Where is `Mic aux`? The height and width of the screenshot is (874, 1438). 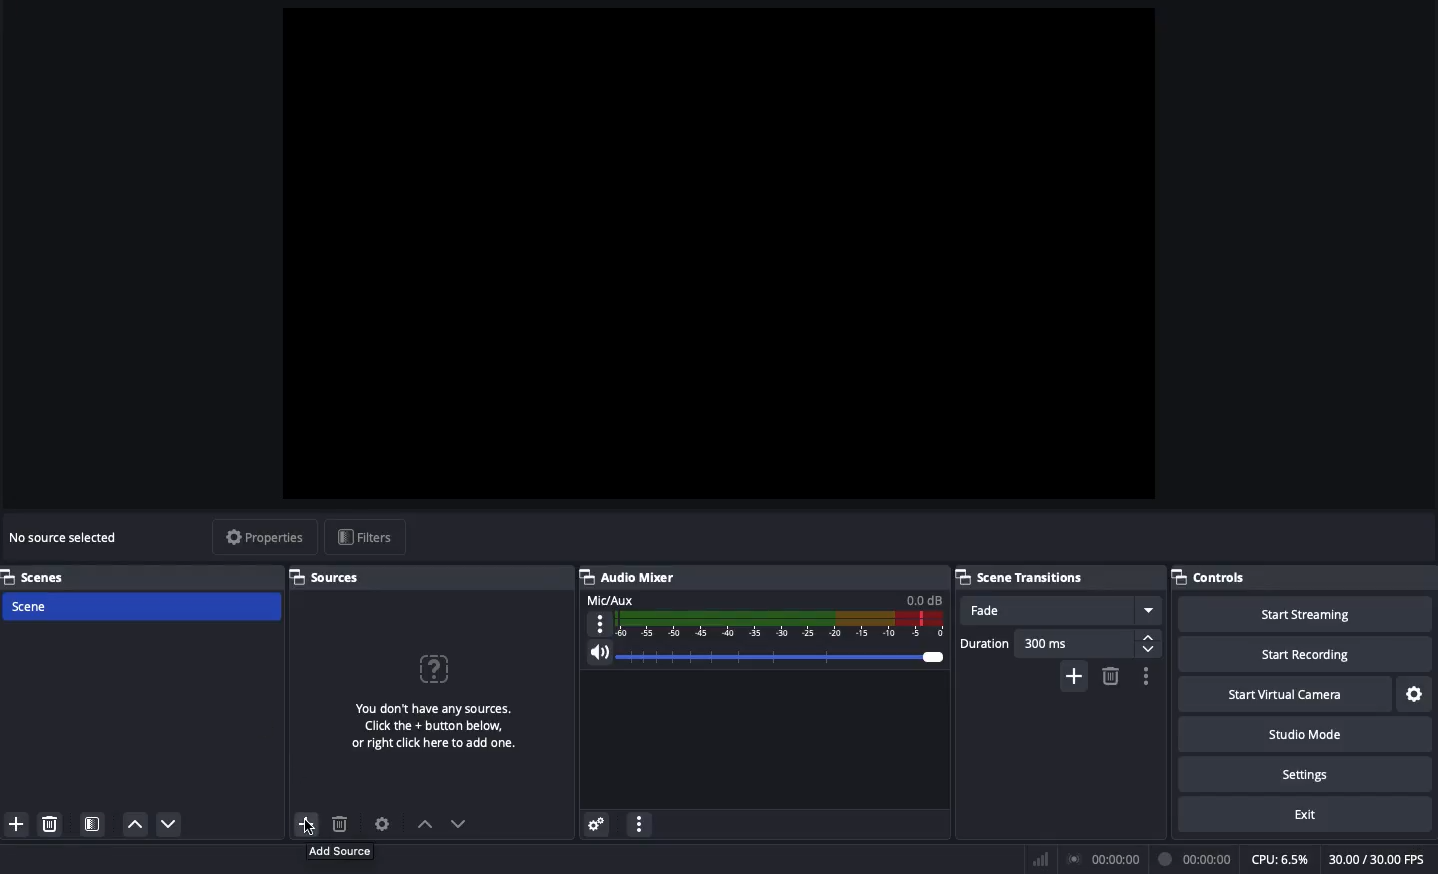
Mic aux is located at coordinates (761, 616).